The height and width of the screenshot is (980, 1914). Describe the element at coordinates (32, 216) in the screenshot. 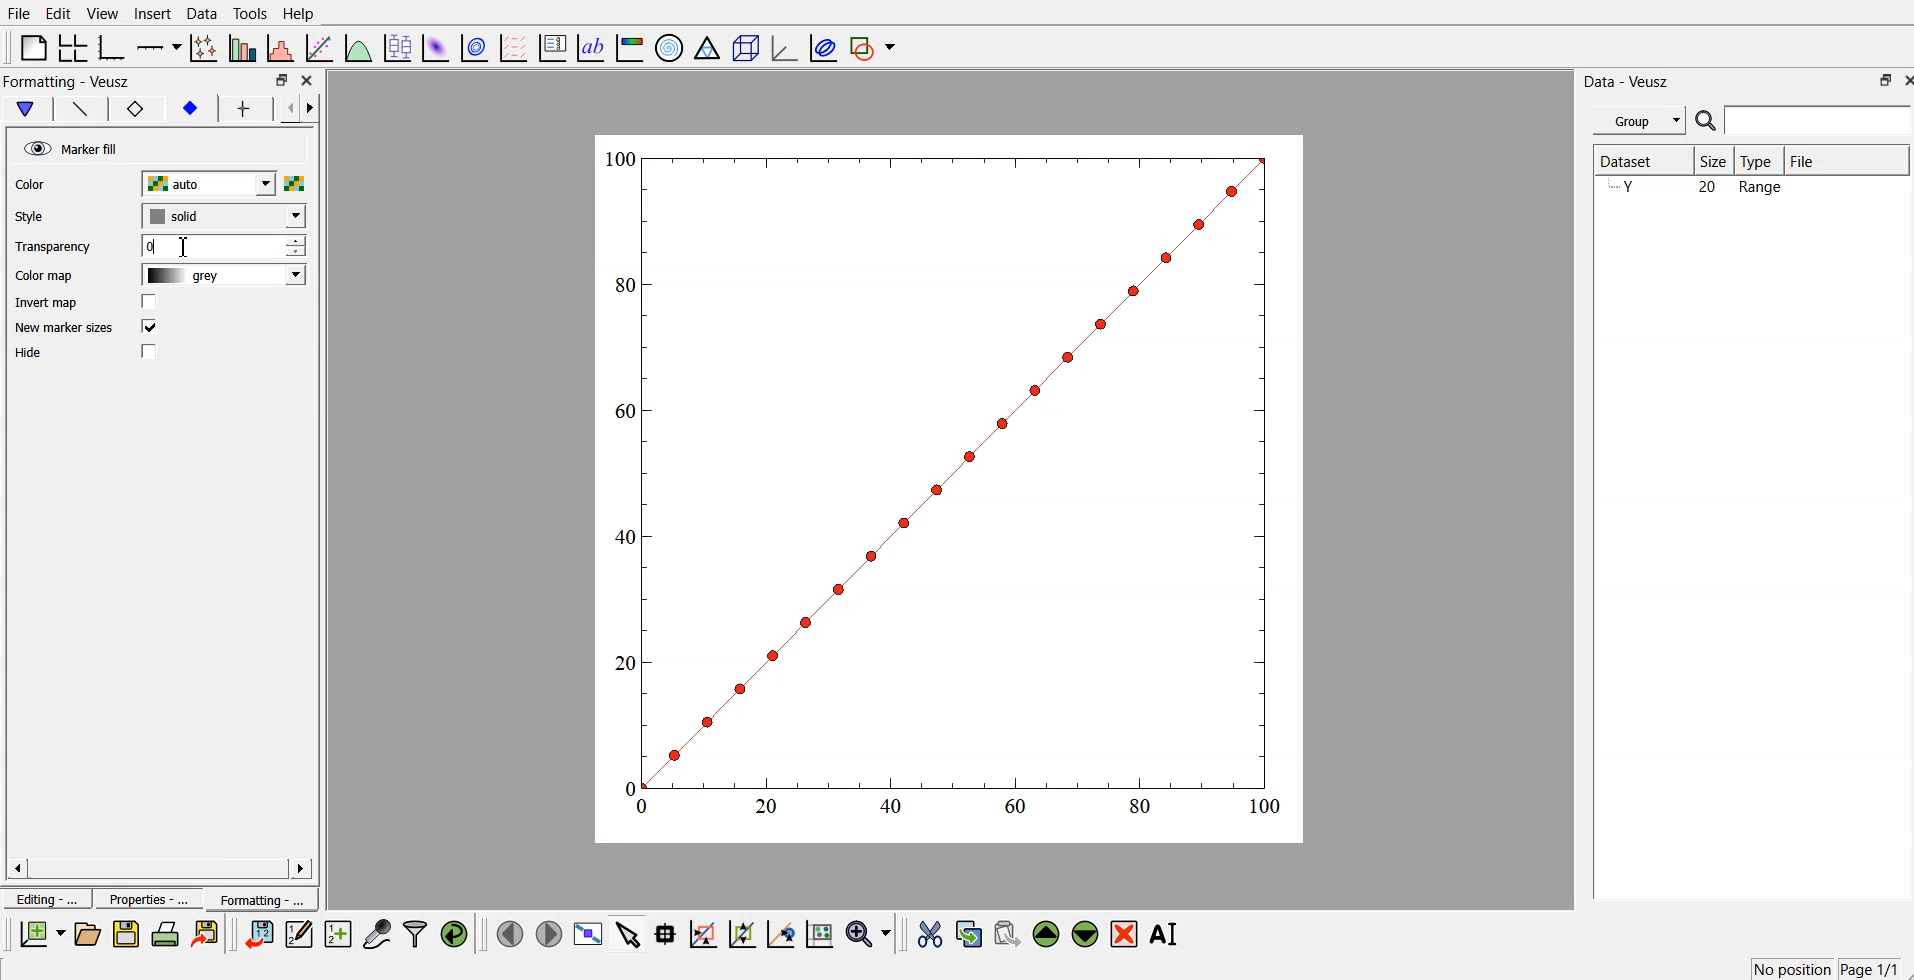

I see `| Style` at that location.